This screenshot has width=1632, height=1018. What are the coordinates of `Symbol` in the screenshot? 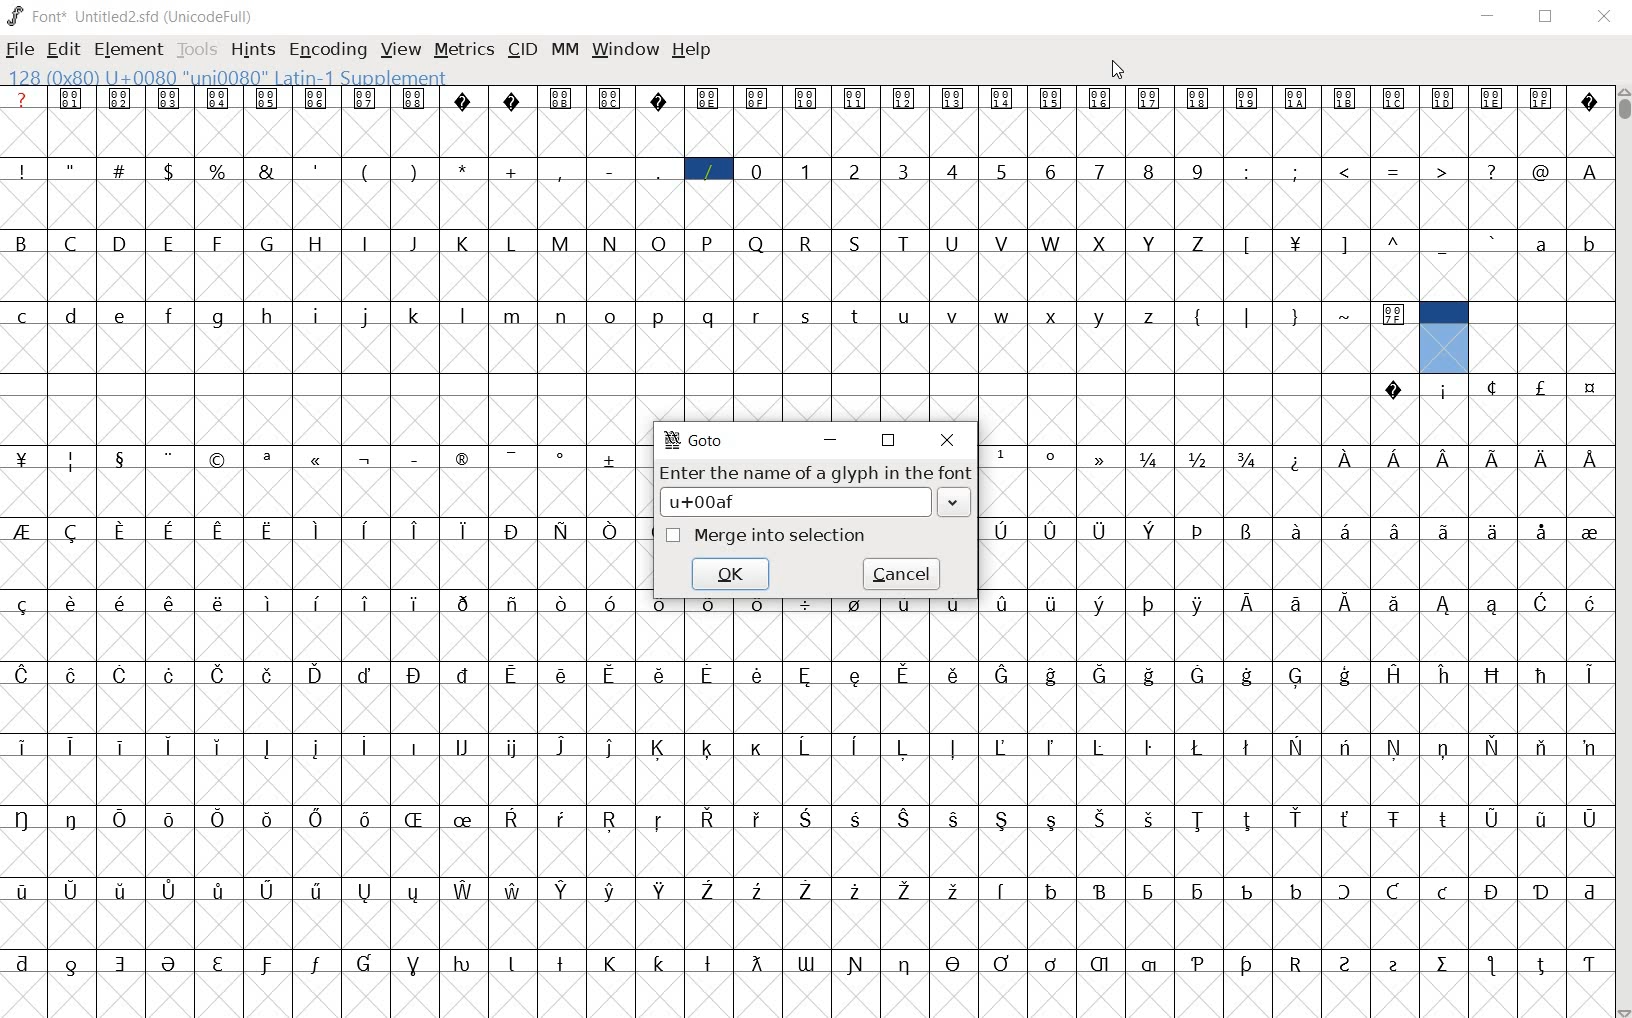 It's located at (907, 963).